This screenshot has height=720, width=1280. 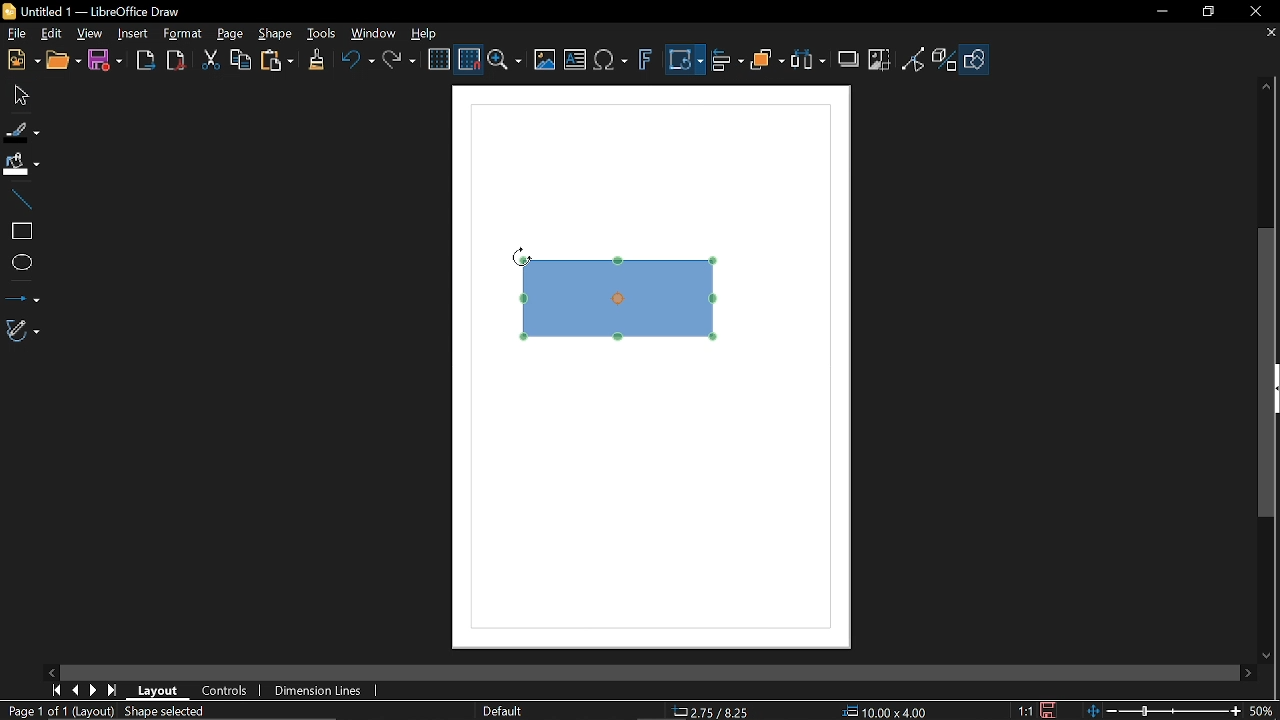 I want to click on MOve right, so click(x=91, y=691).